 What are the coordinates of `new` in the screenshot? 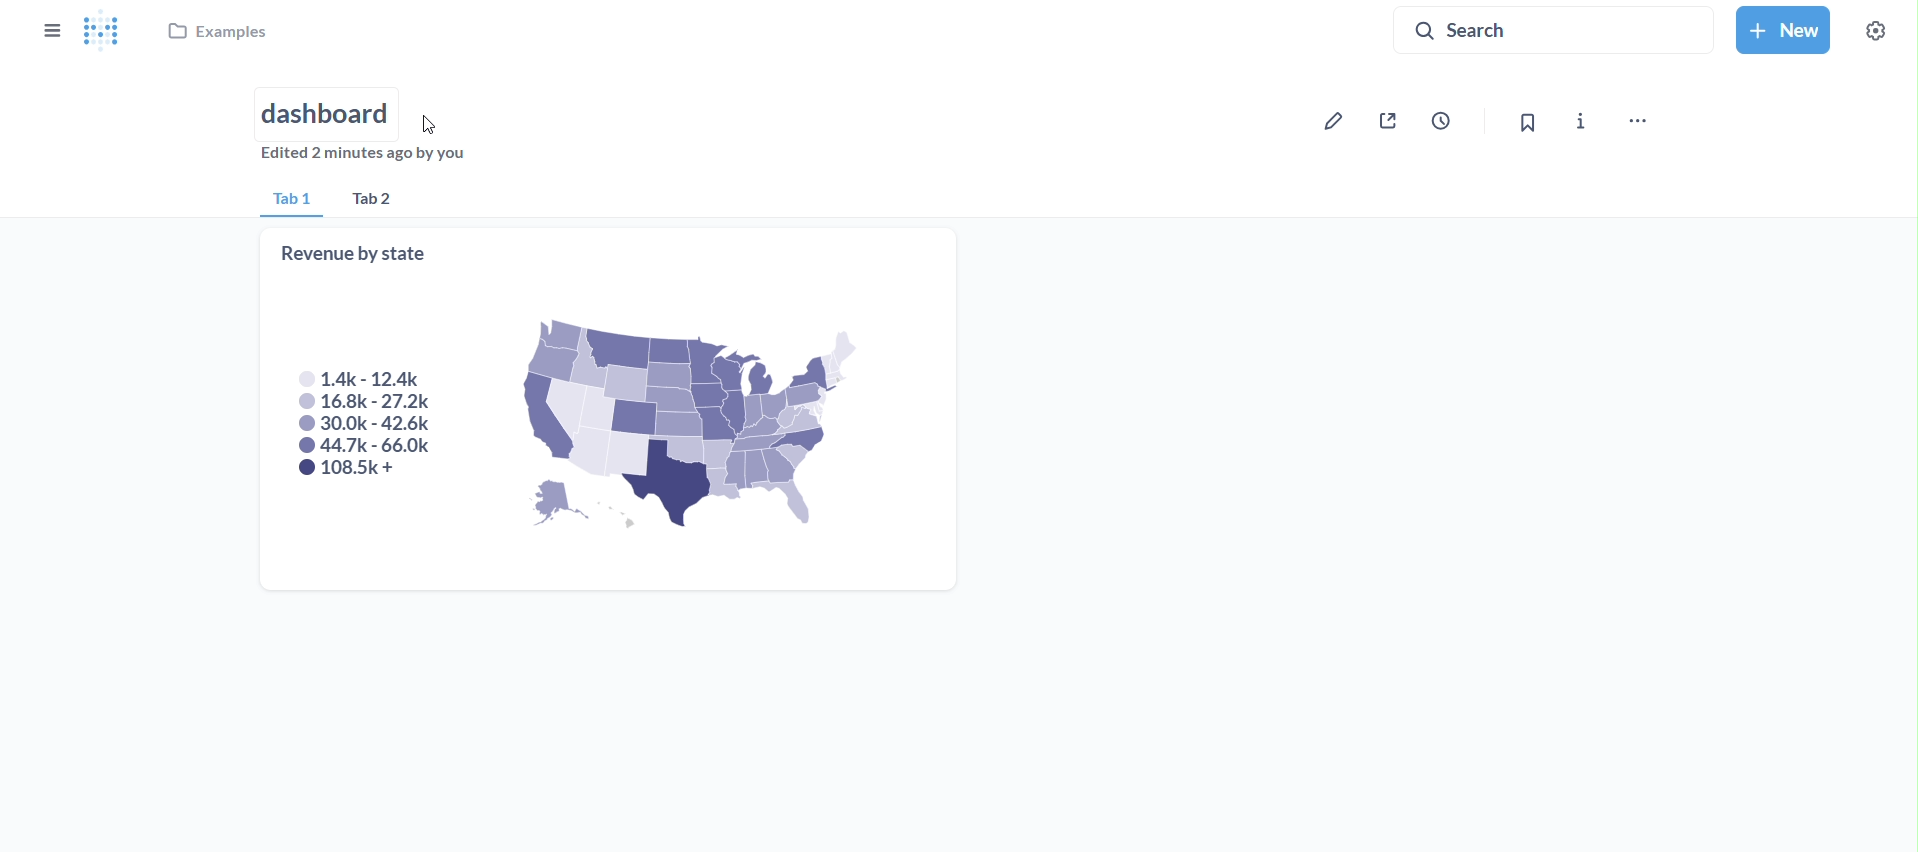 It's located at (1781, 27).